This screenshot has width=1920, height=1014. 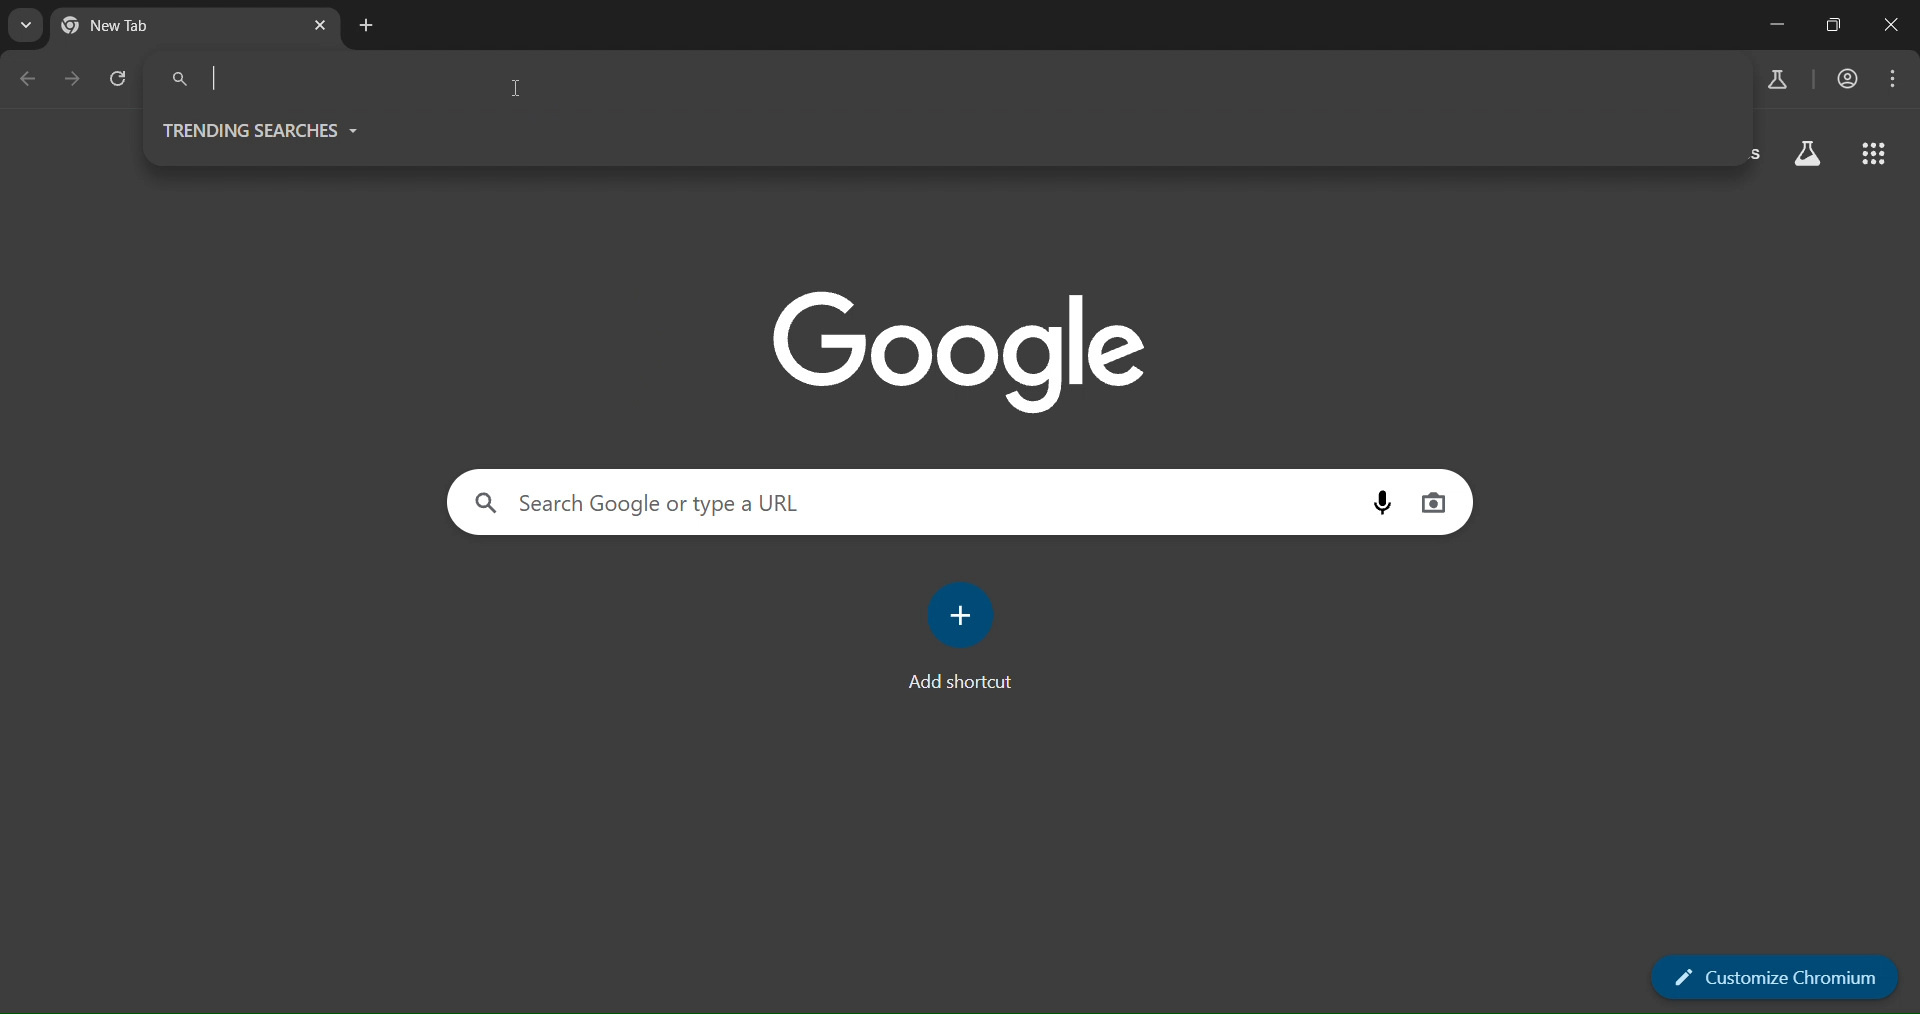 I want to click on go forward one page, so click(x=71, y=79).